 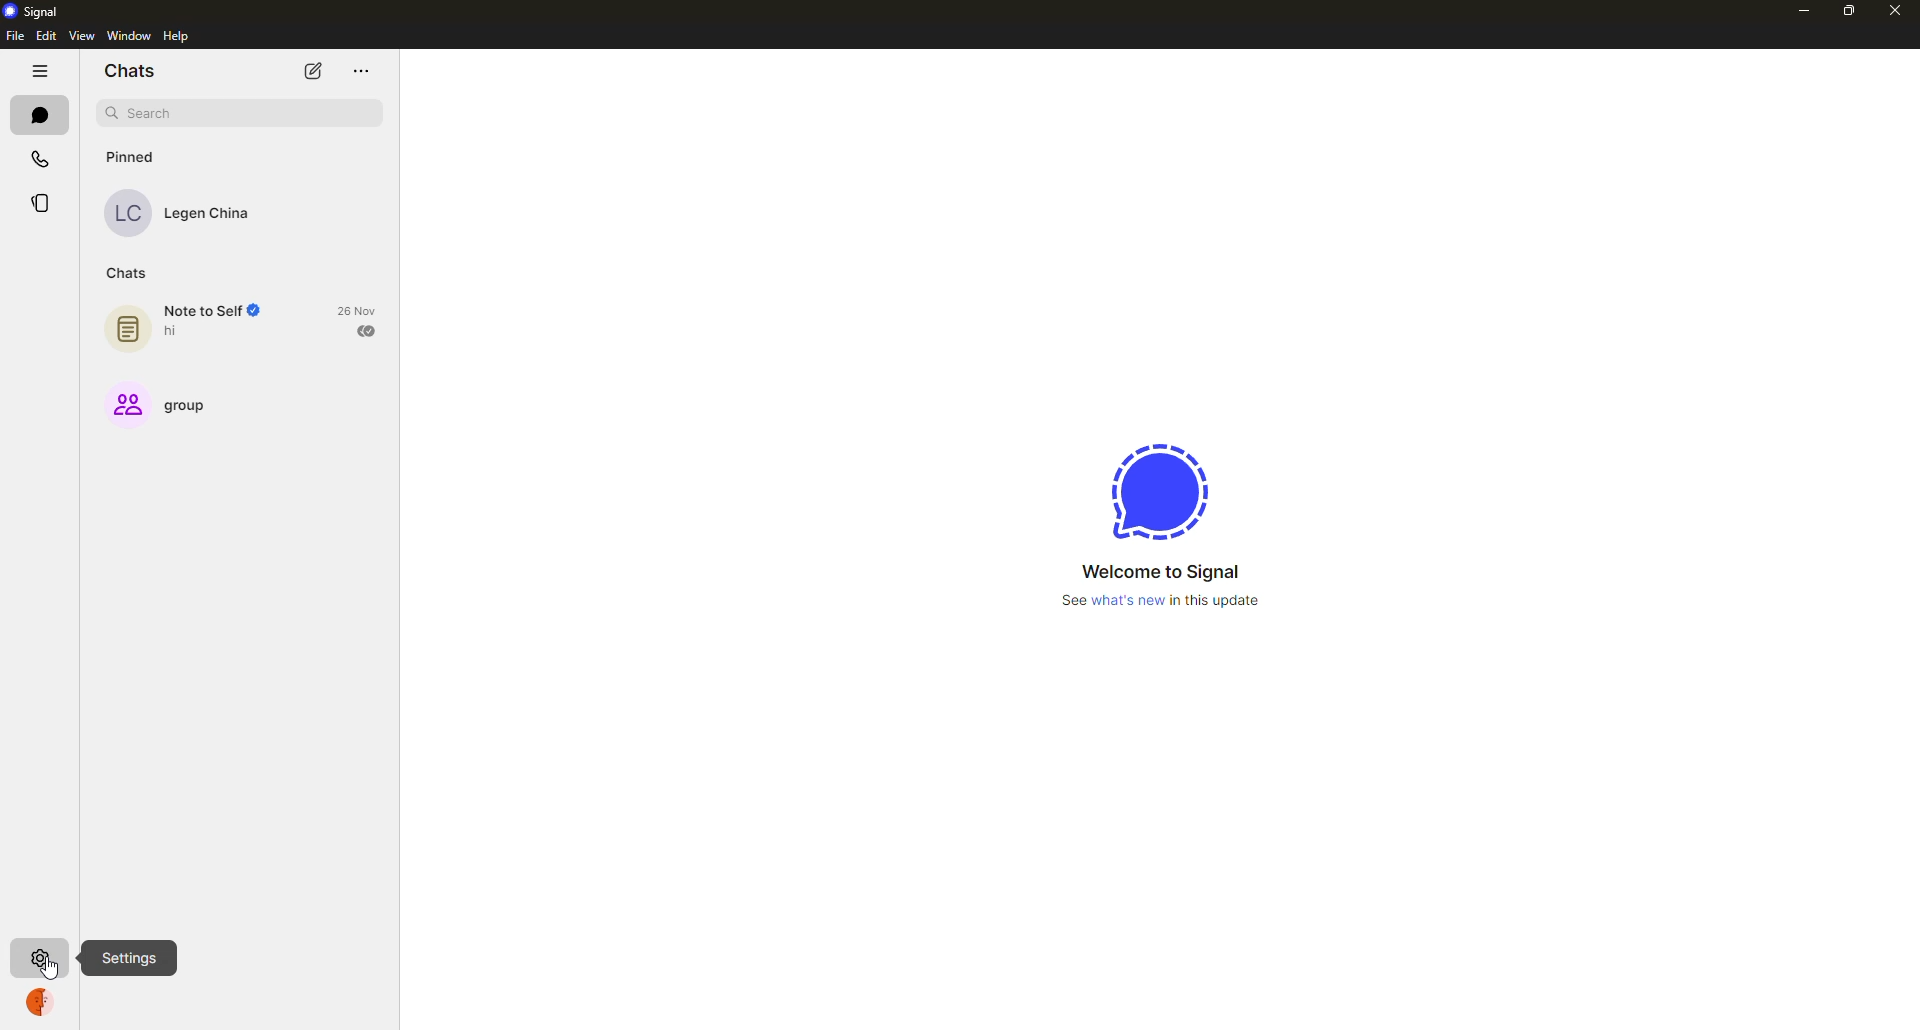 What do you see at coordinates (1848, 11) in the screenshot?
I see `maximize` at bounding box center [1848, 11].